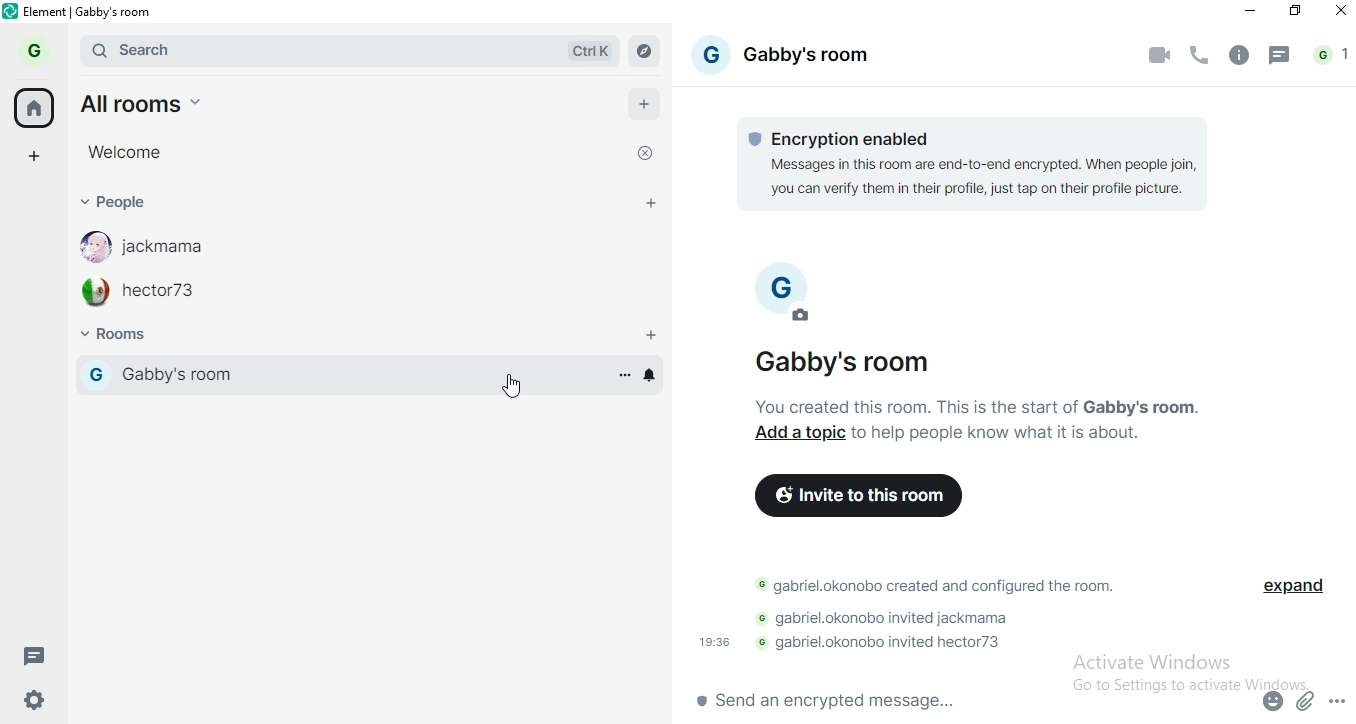  What do you see at coordinates (1337, 15) in the screenshot?
I see `close` at bounding box center [1337, 15].